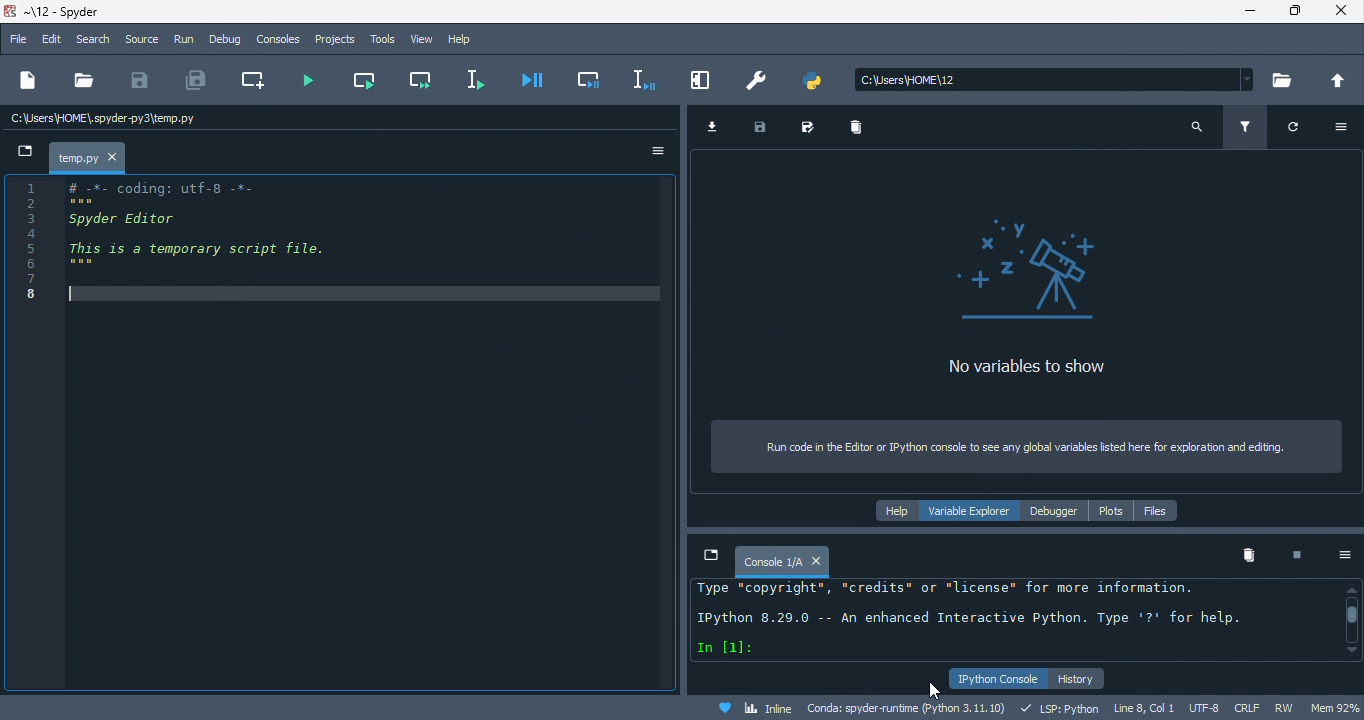 Image resolution: width=1364 pixels, height=720 pixels. What do you see at coordinates (1291, 80) in the screenshot?
I see `` at bounding box center [1291, 80].